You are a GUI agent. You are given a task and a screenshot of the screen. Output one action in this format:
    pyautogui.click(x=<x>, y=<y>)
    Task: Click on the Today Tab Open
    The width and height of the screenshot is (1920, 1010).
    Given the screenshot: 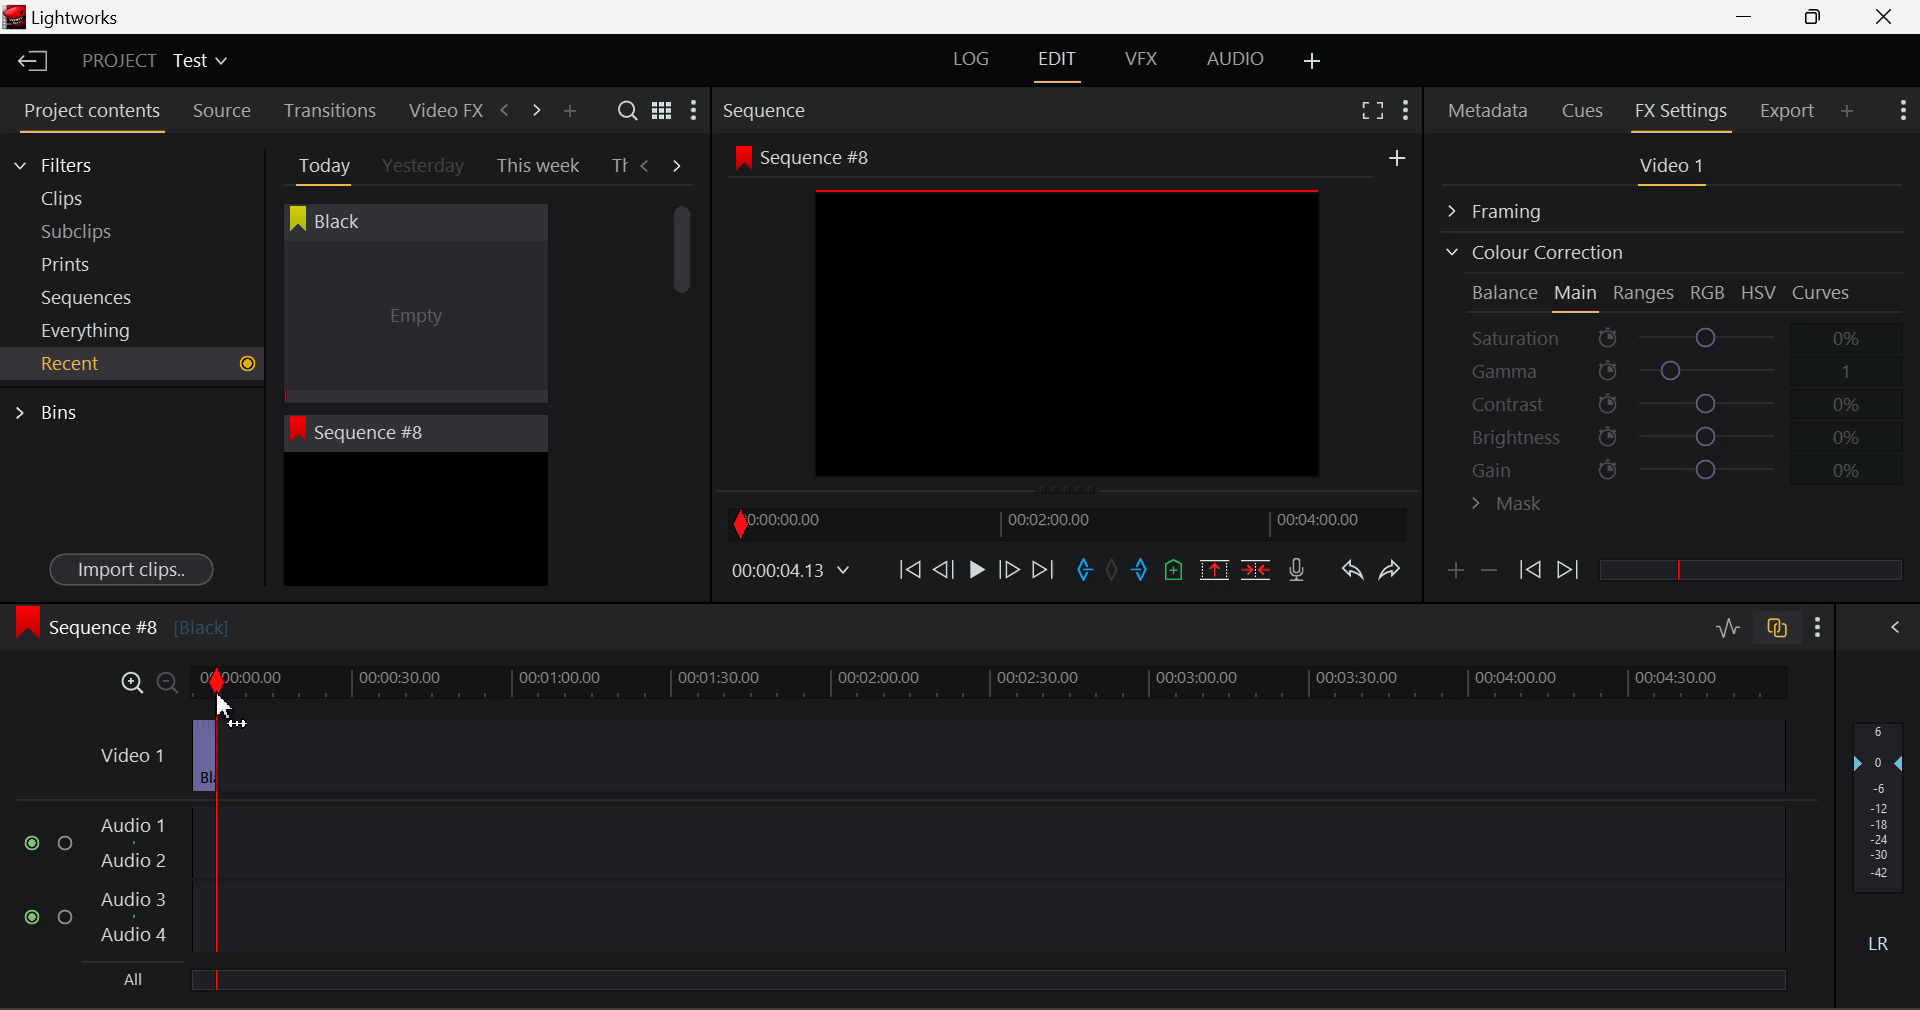 What is the action you would take?
    pyautogui.click(x=320, y=165)
    